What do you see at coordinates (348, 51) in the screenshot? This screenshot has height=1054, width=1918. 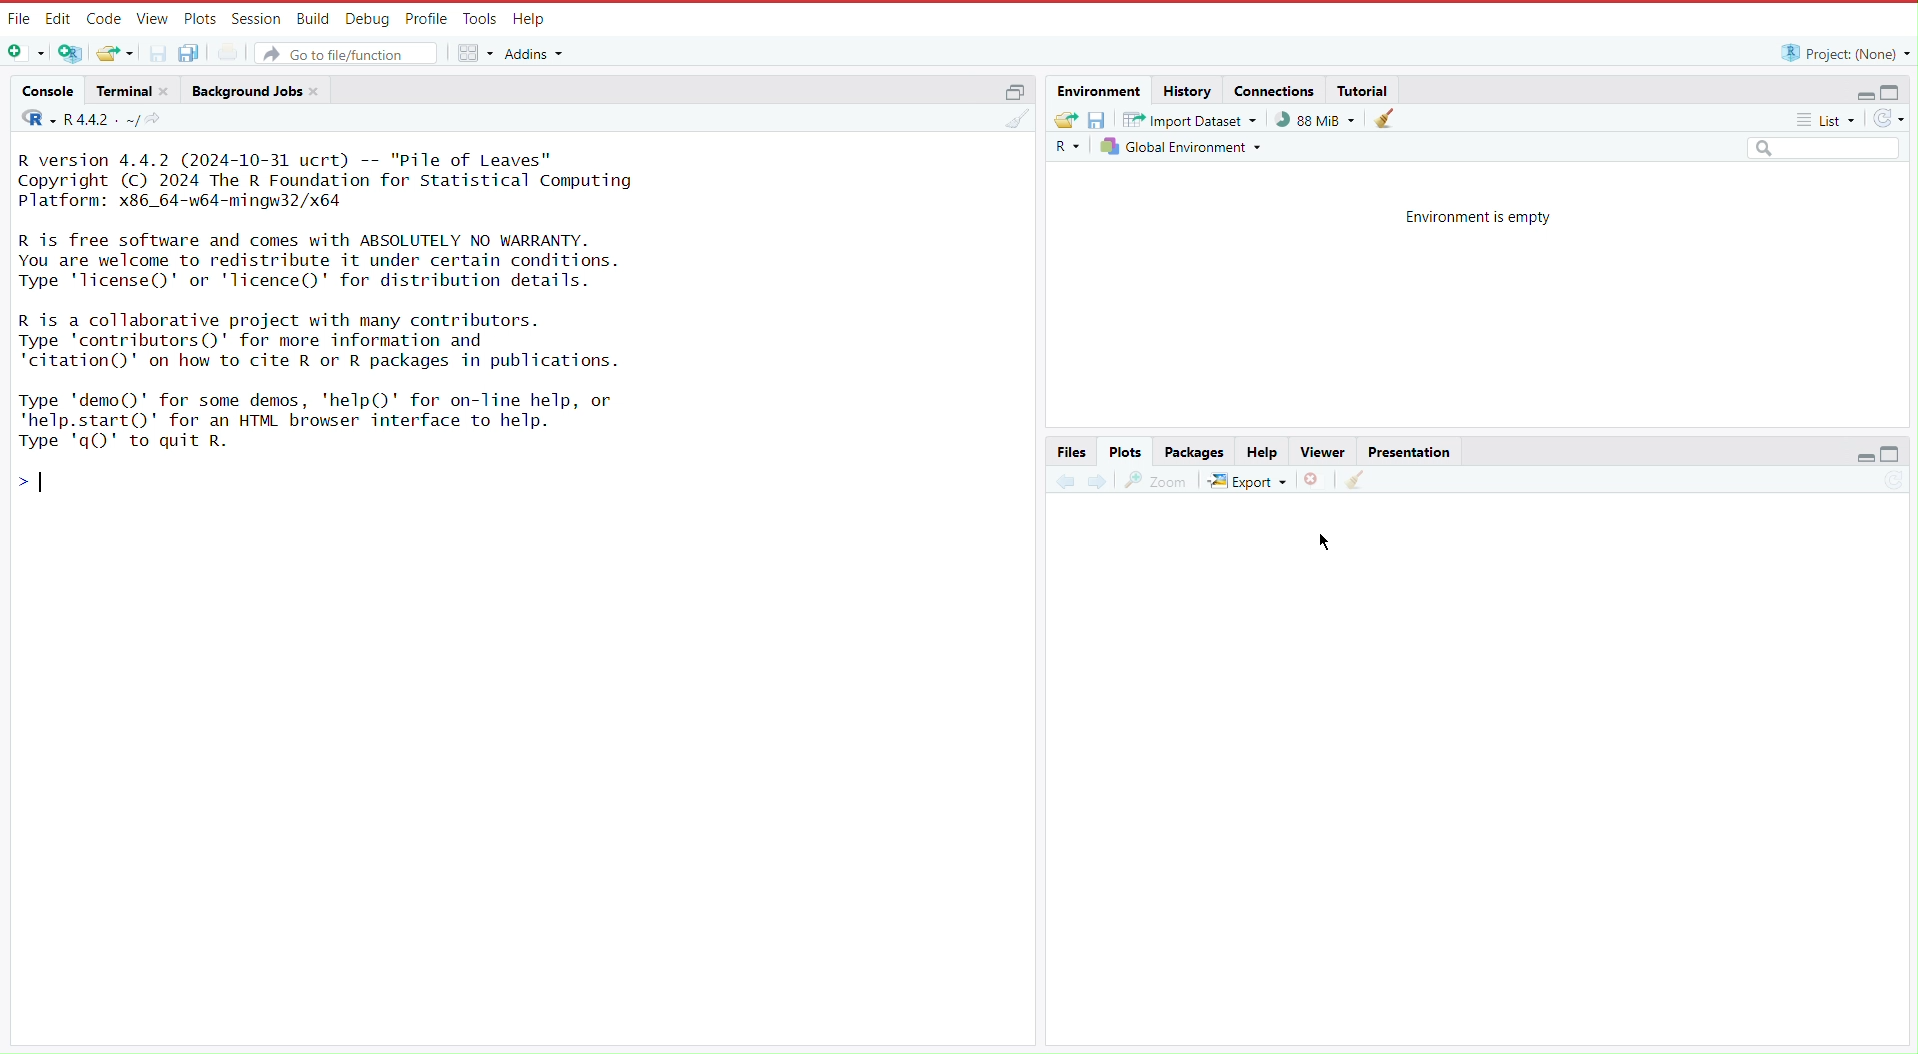 I see `Go to file/function` at bounding box center [348, 51].